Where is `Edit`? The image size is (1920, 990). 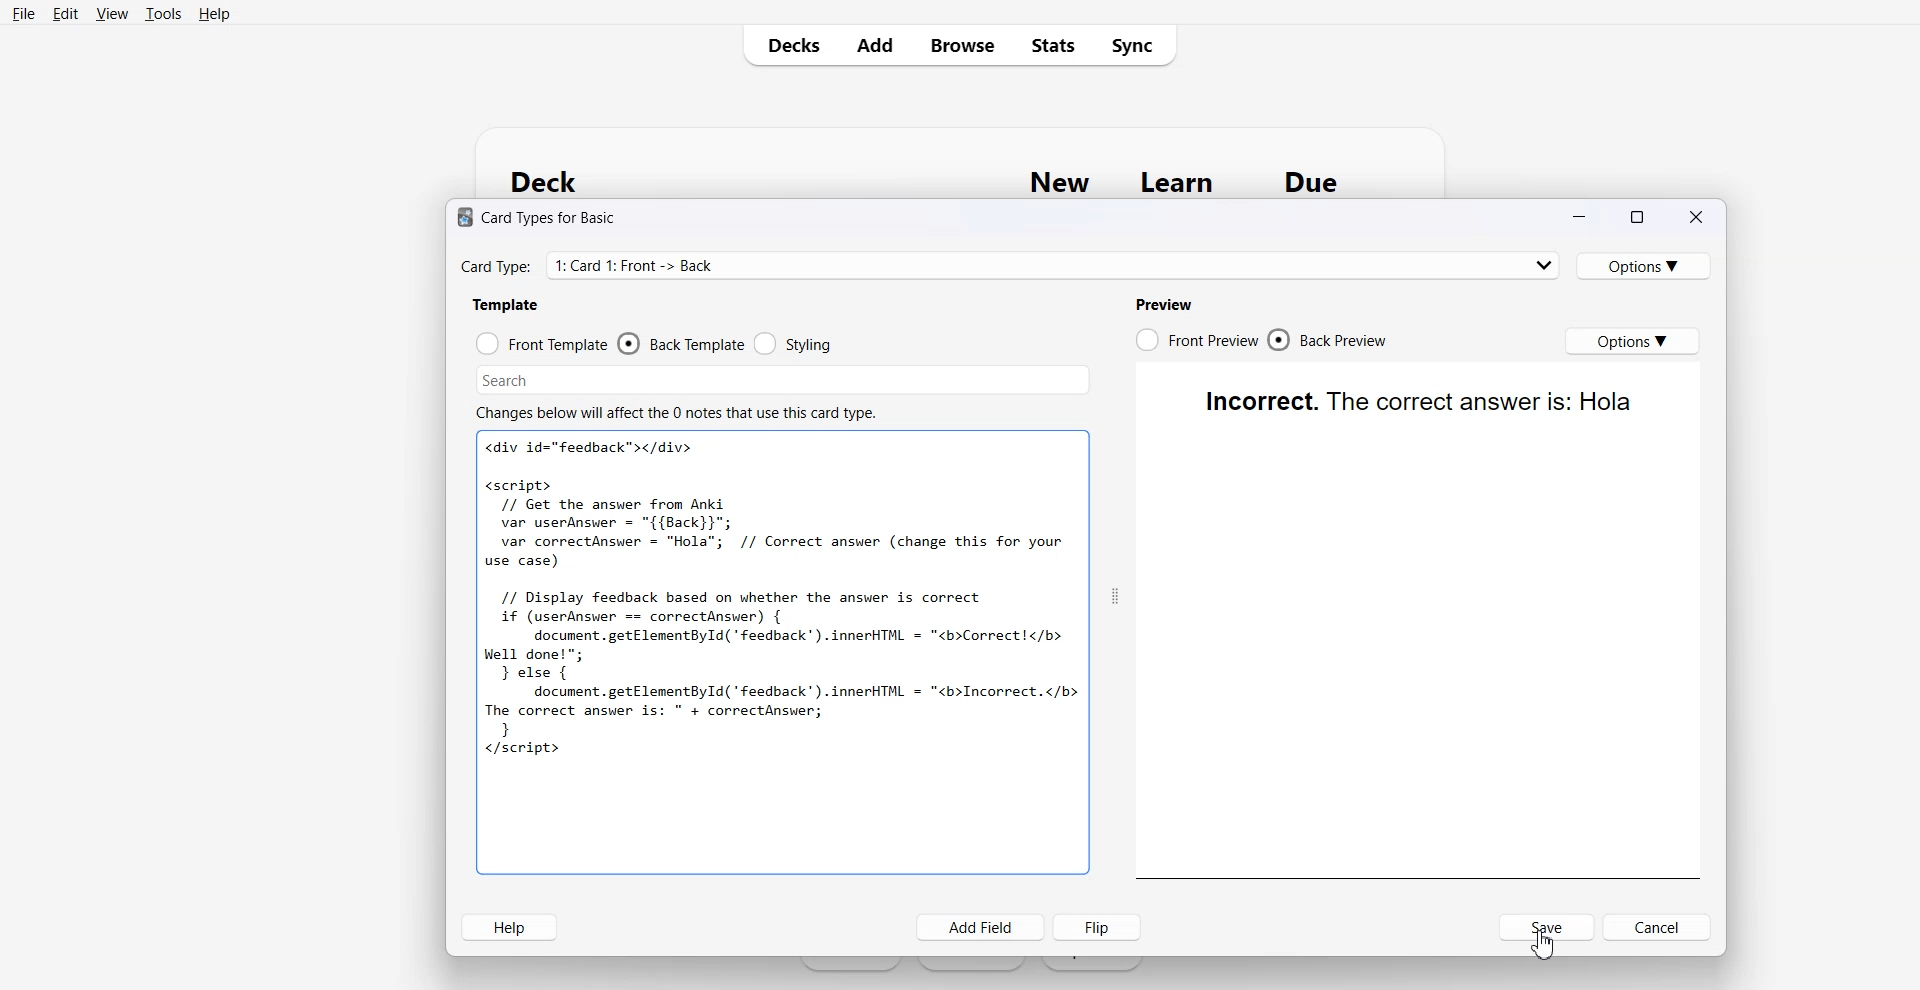
Edit is located at coordinates (64, 13).